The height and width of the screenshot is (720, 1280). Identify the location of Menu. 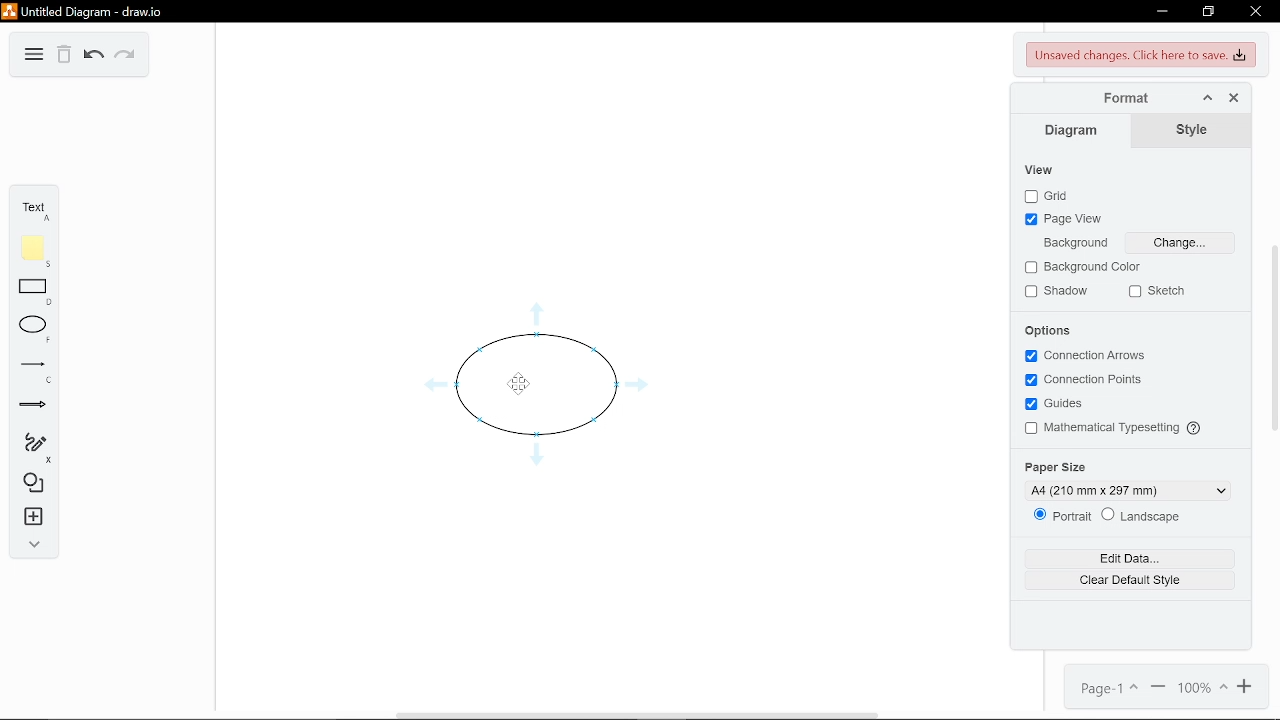
(32, 54).